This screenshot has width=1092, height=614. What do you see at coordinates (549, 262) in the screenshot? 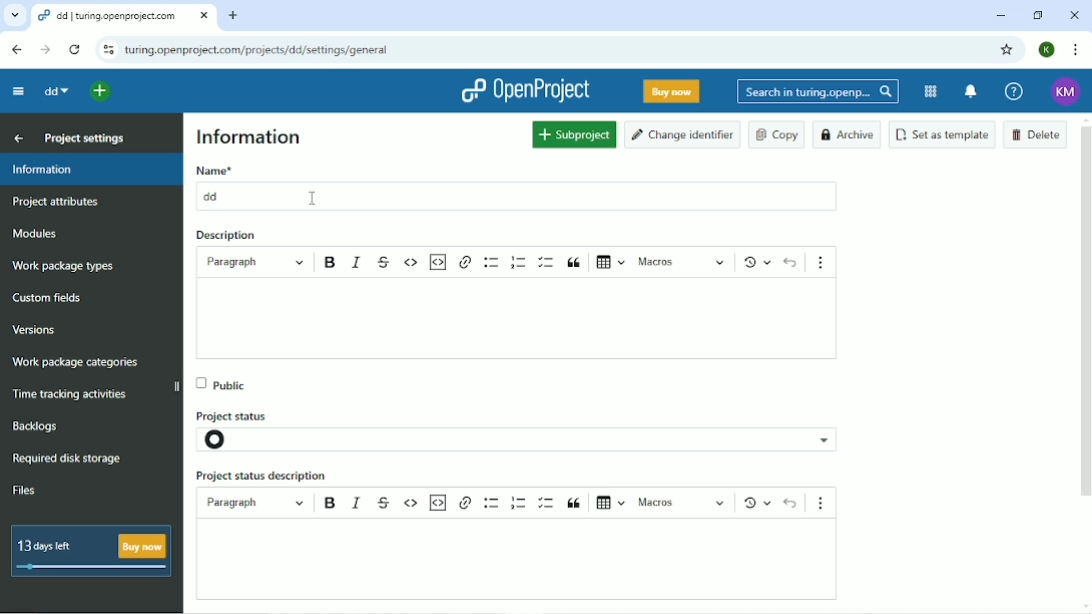
I see `To-do list` at bounding box center [549, 262].